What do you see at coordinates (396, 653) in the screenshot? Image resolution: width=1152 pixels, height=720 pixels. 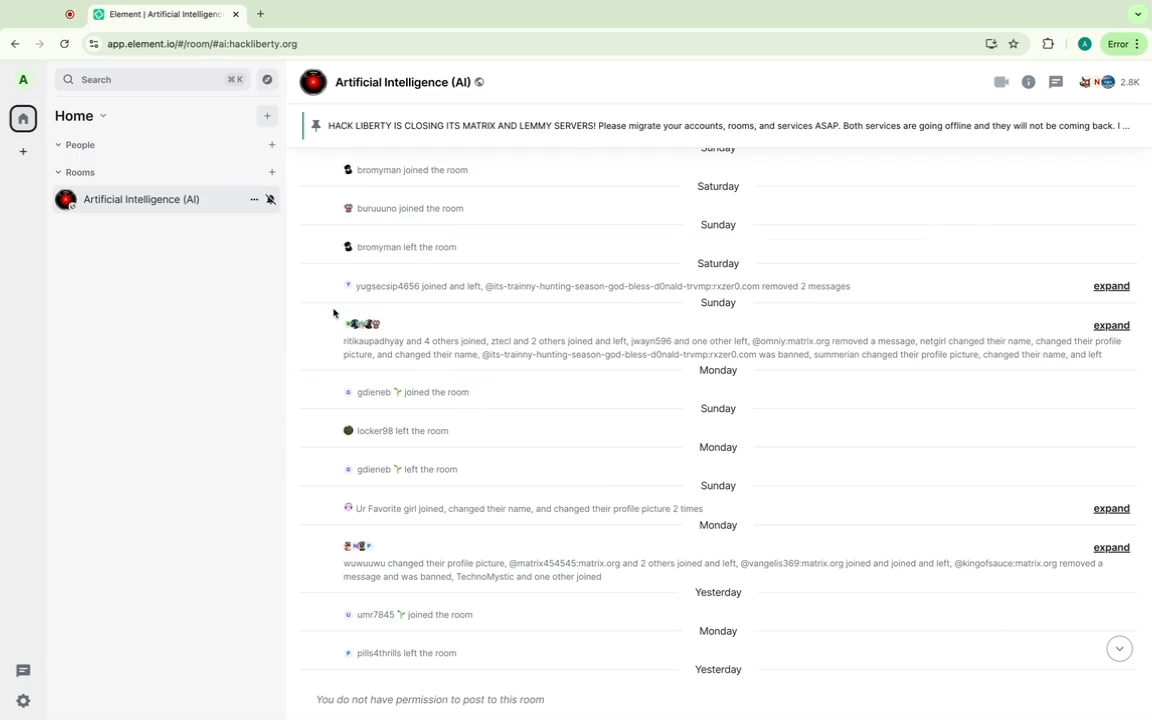 I see `Message` at bounding box center [396, 653].